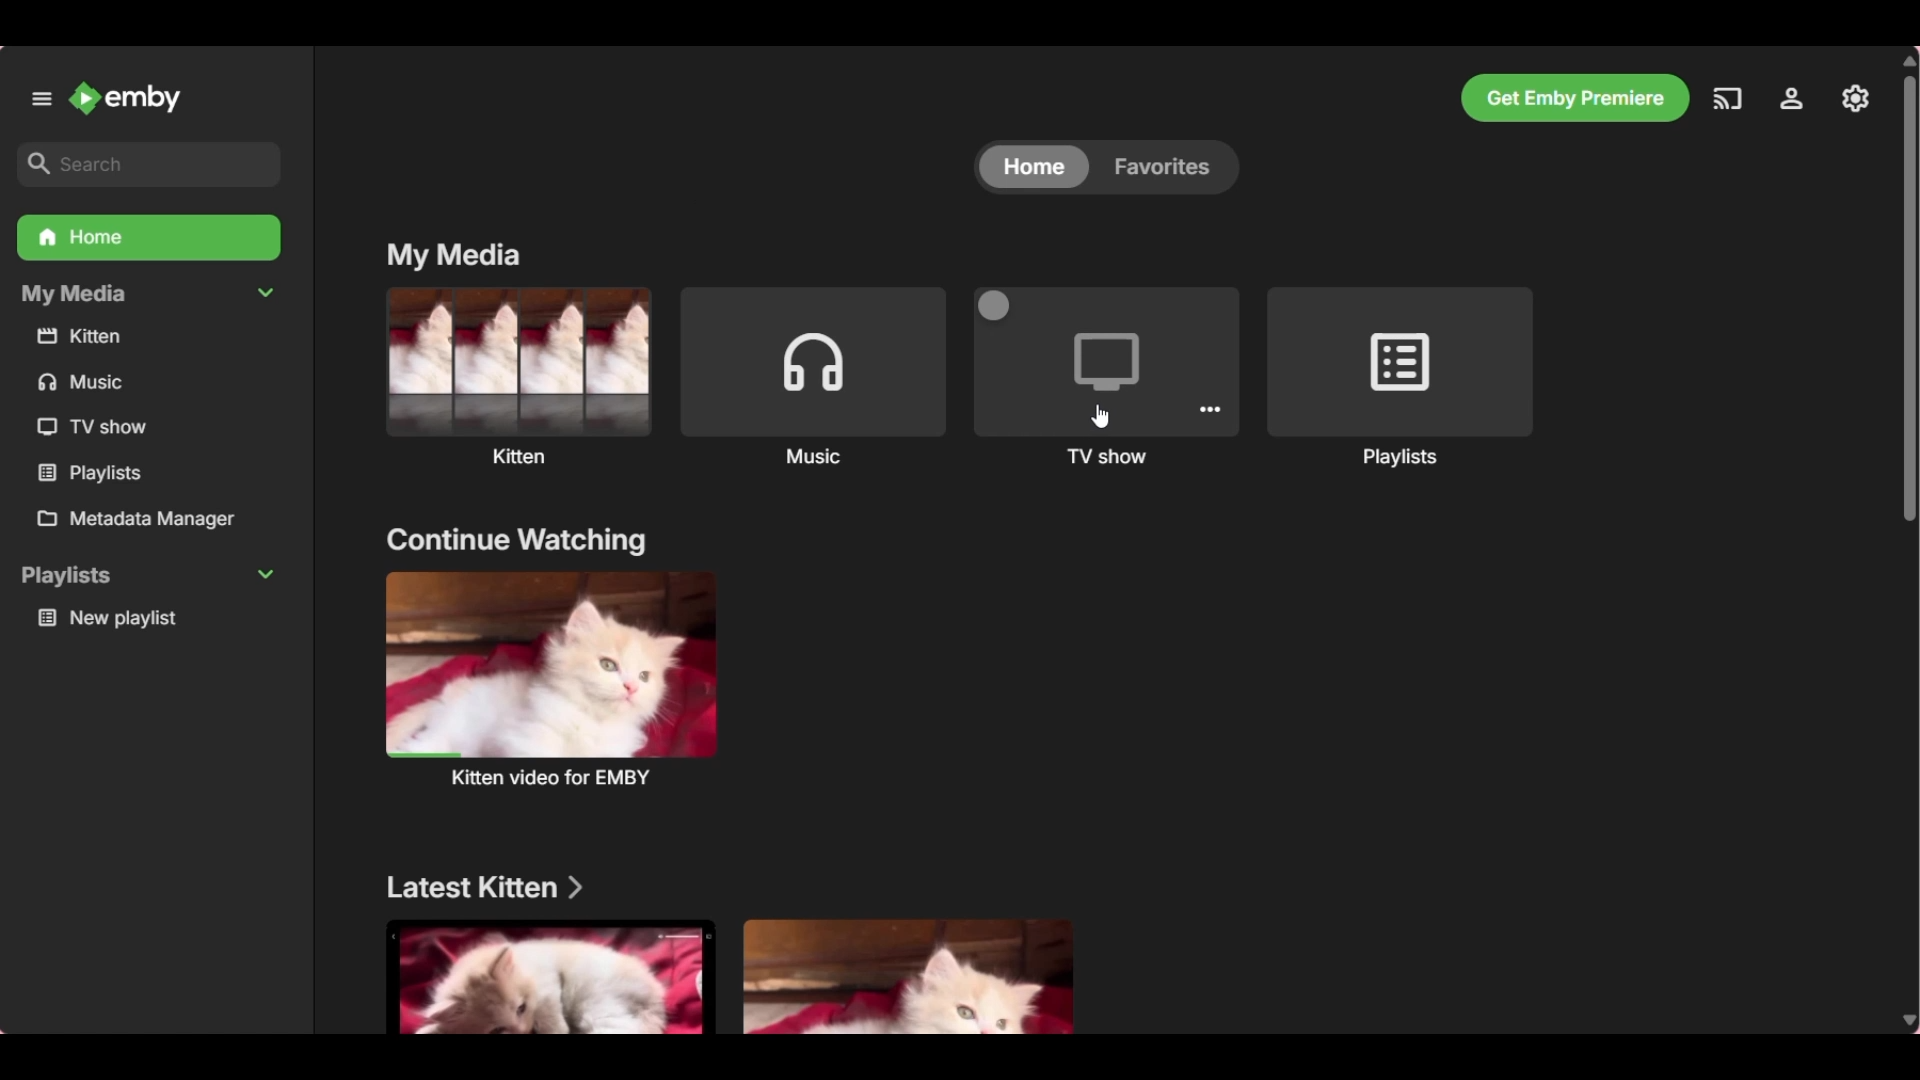 The height and width of the screenshot is (1080, 1920). What do you see at coordinates (516, 541) in the screenshot?
I see `Section title` at bounding box center [516, 541].